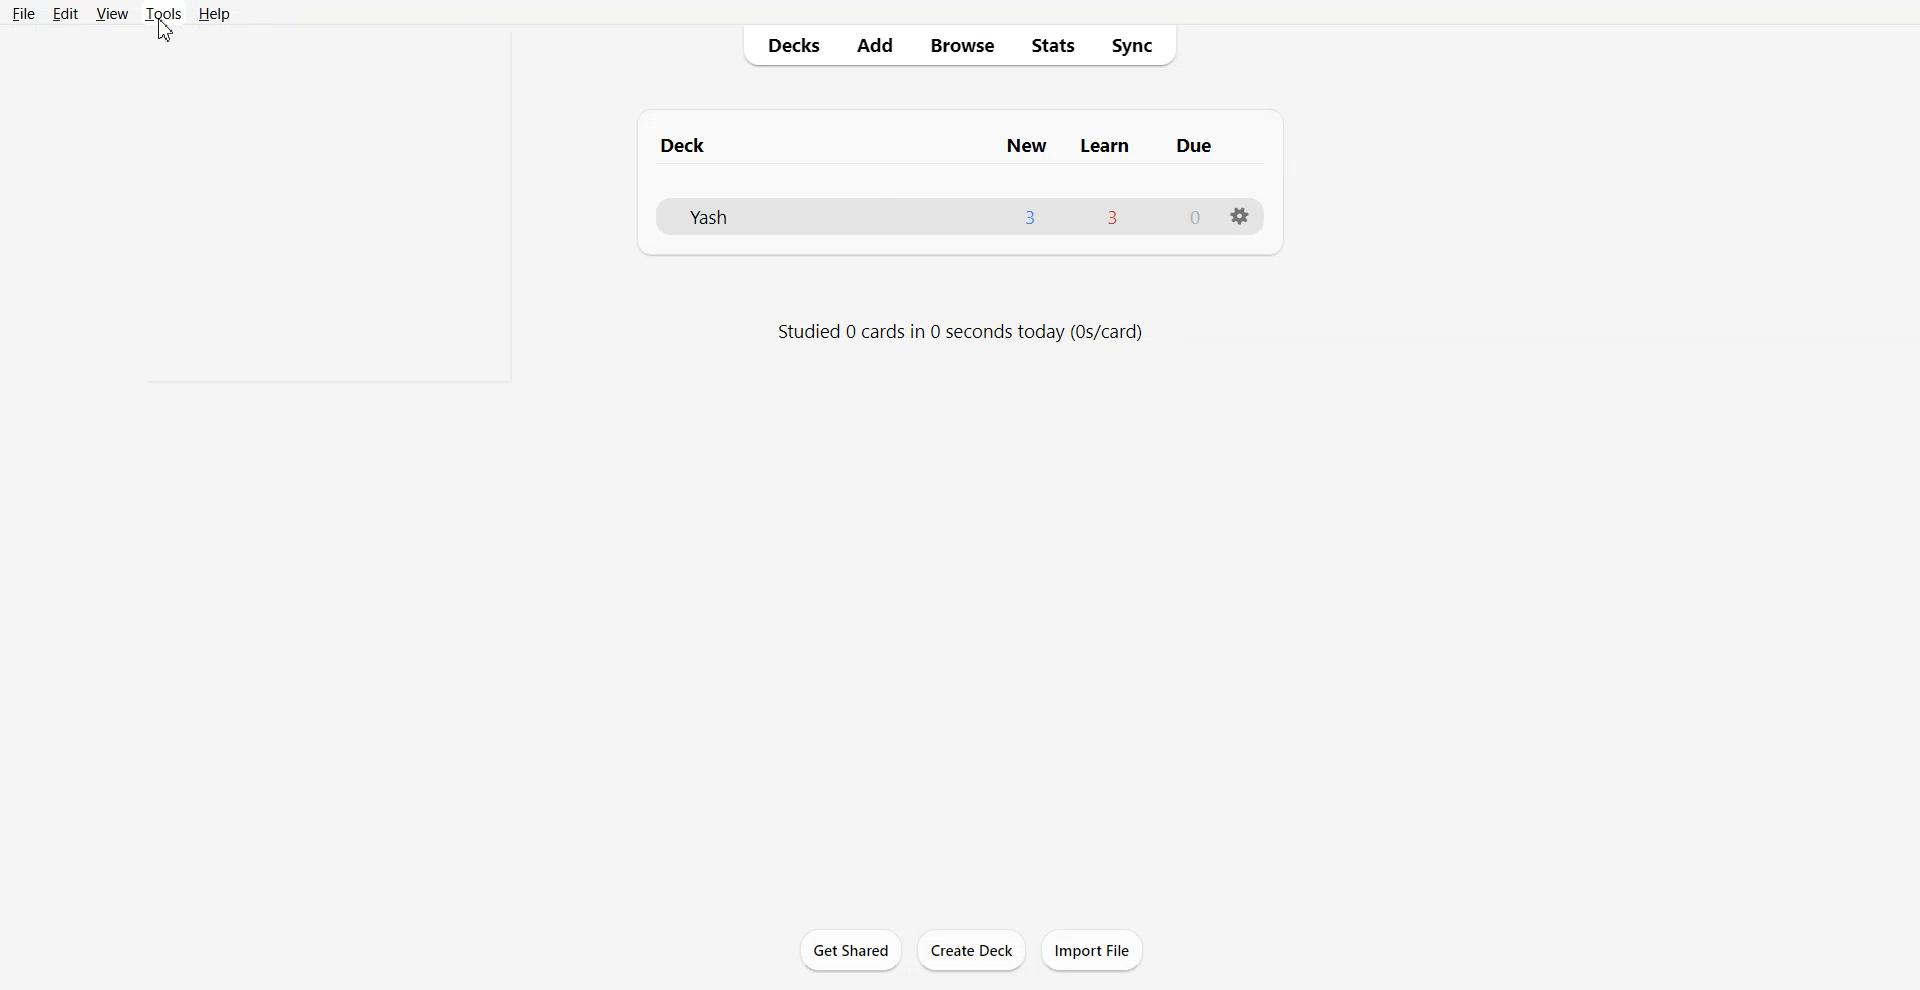  Describe the element at coordinates (1114, 216) in the screenshot. I see `3` at that location.